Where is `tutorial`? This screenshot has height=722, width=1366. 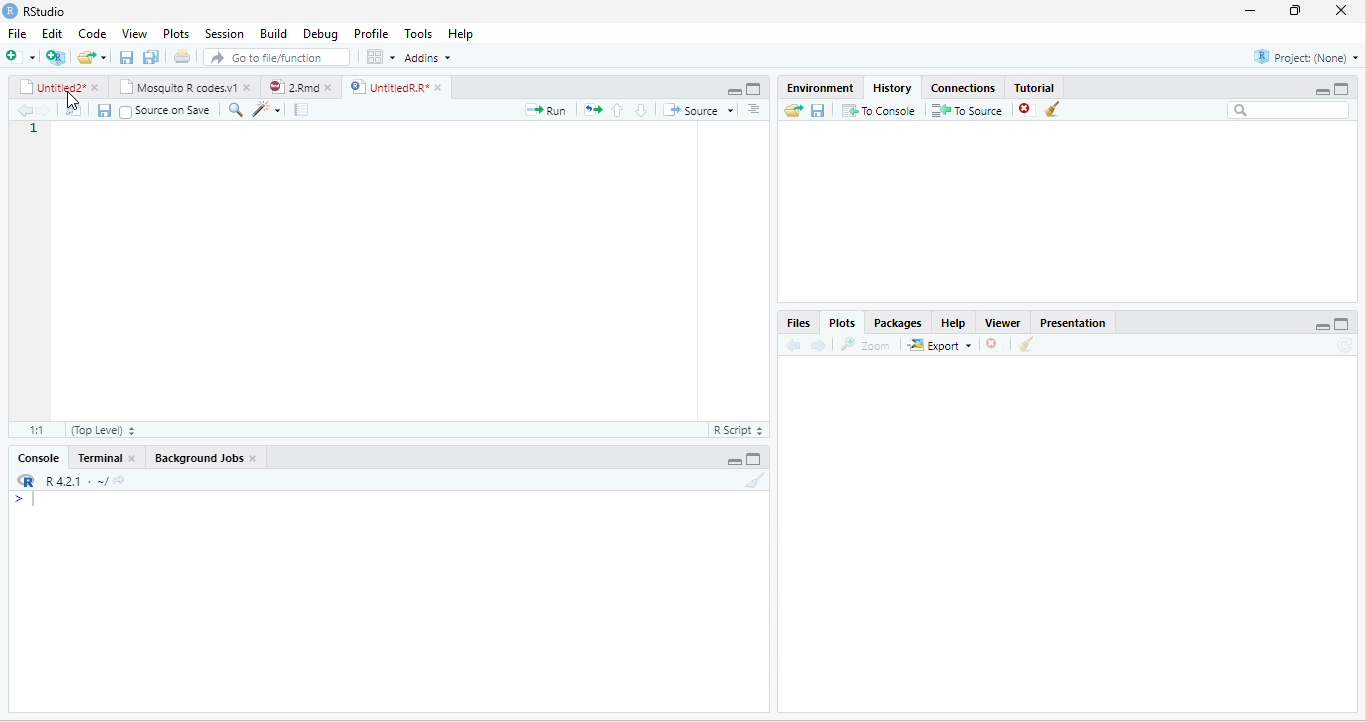
tutorial is located at coordinates (1062, 86).